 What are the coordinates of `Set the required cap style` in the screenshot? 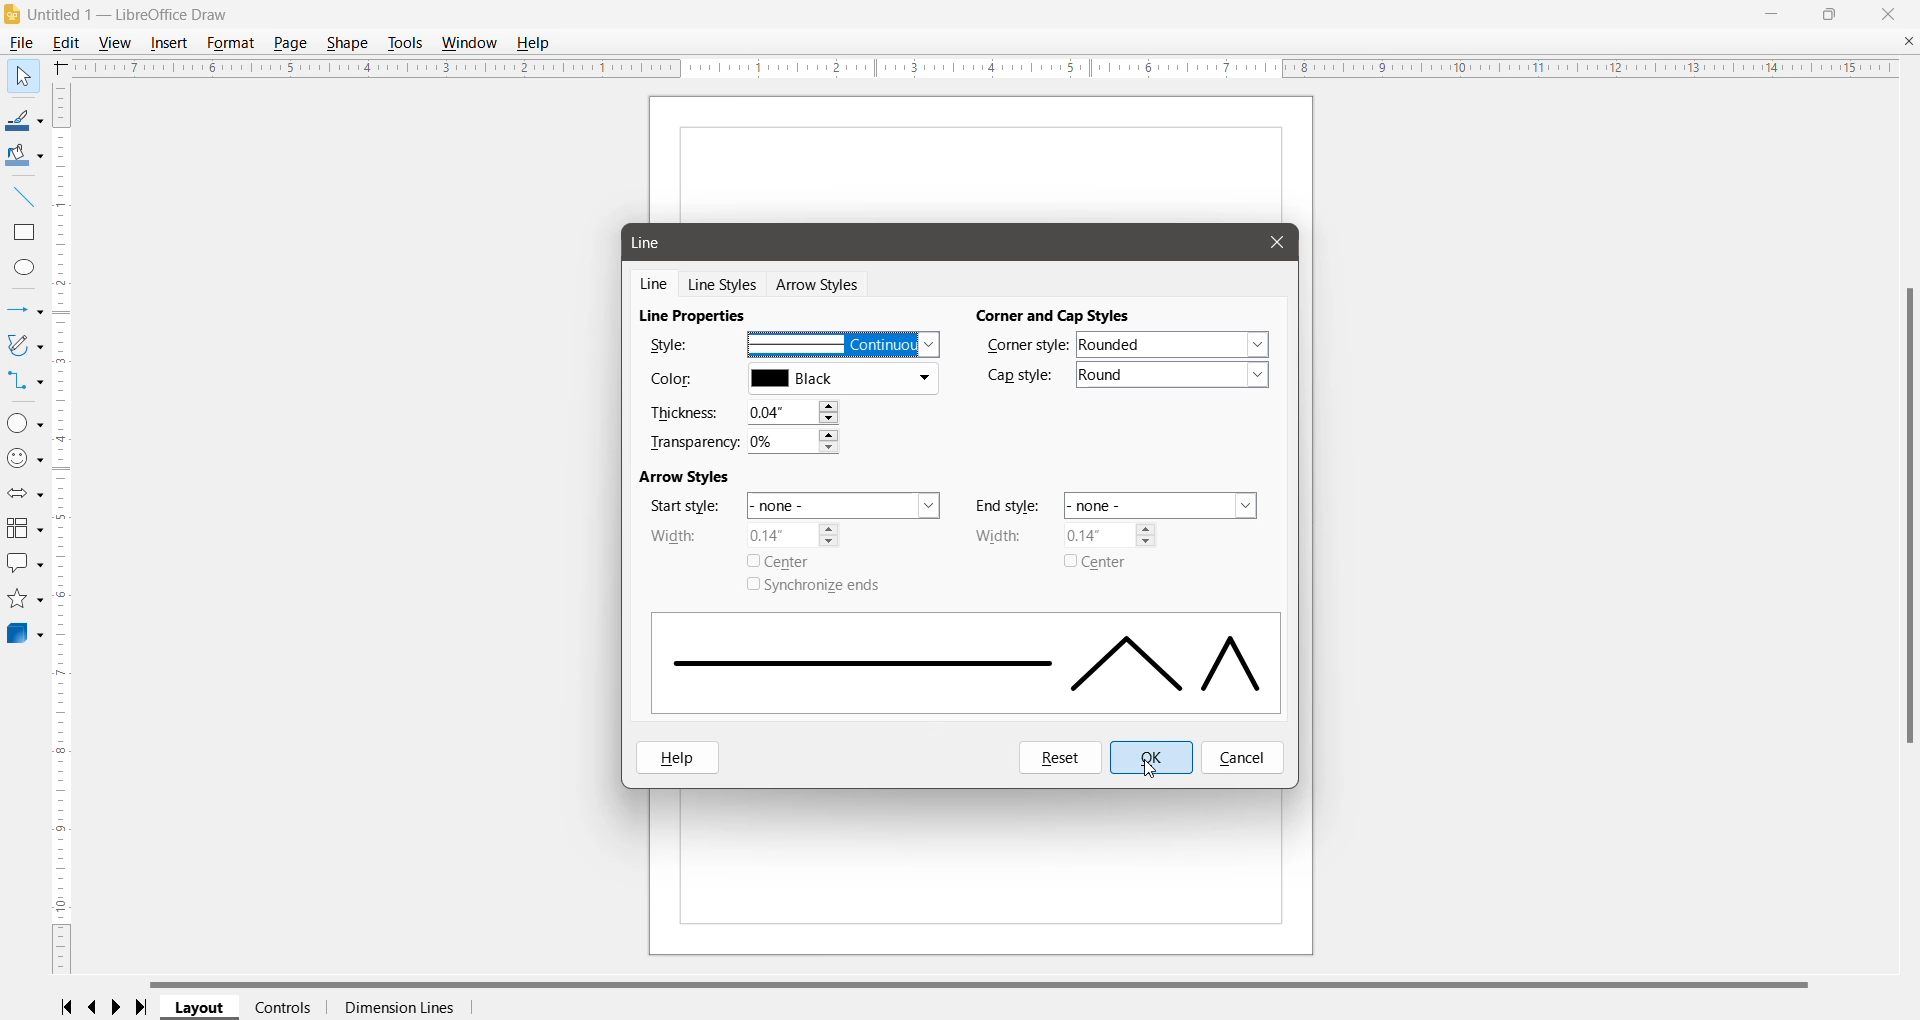 It's located at (1172, 375).